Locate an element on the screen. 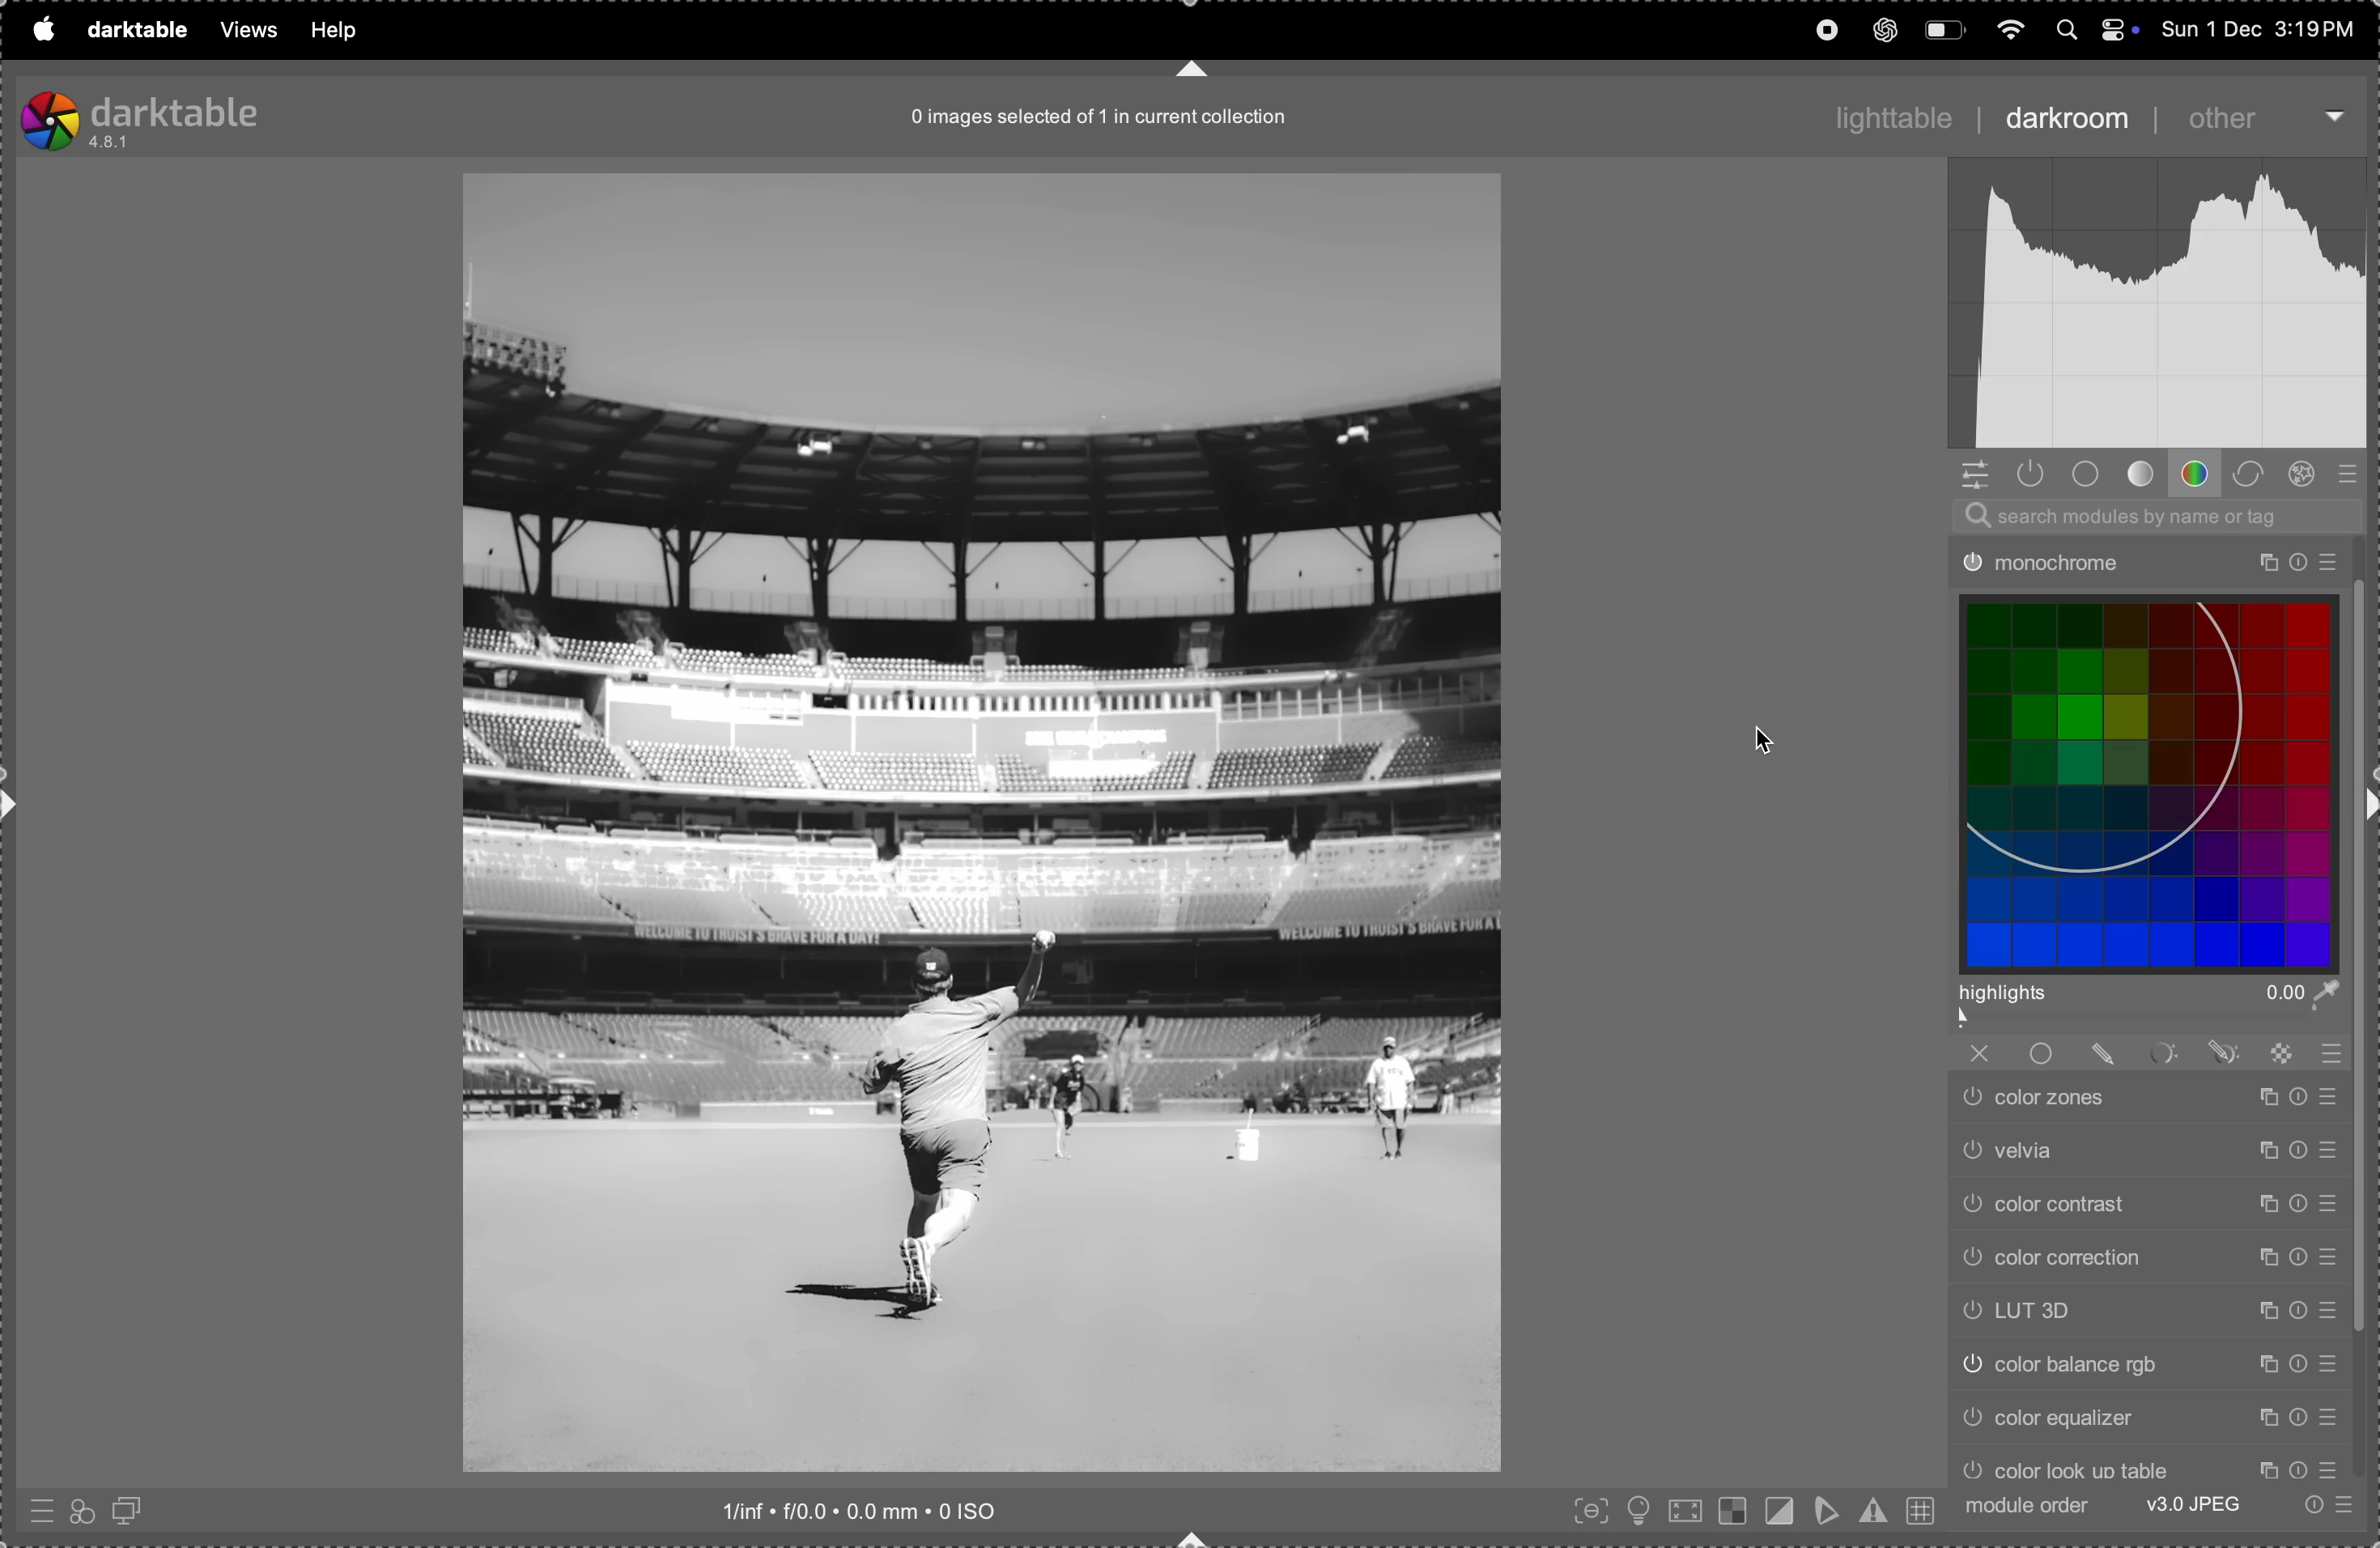  correct is located at coordinates (2250, 472).